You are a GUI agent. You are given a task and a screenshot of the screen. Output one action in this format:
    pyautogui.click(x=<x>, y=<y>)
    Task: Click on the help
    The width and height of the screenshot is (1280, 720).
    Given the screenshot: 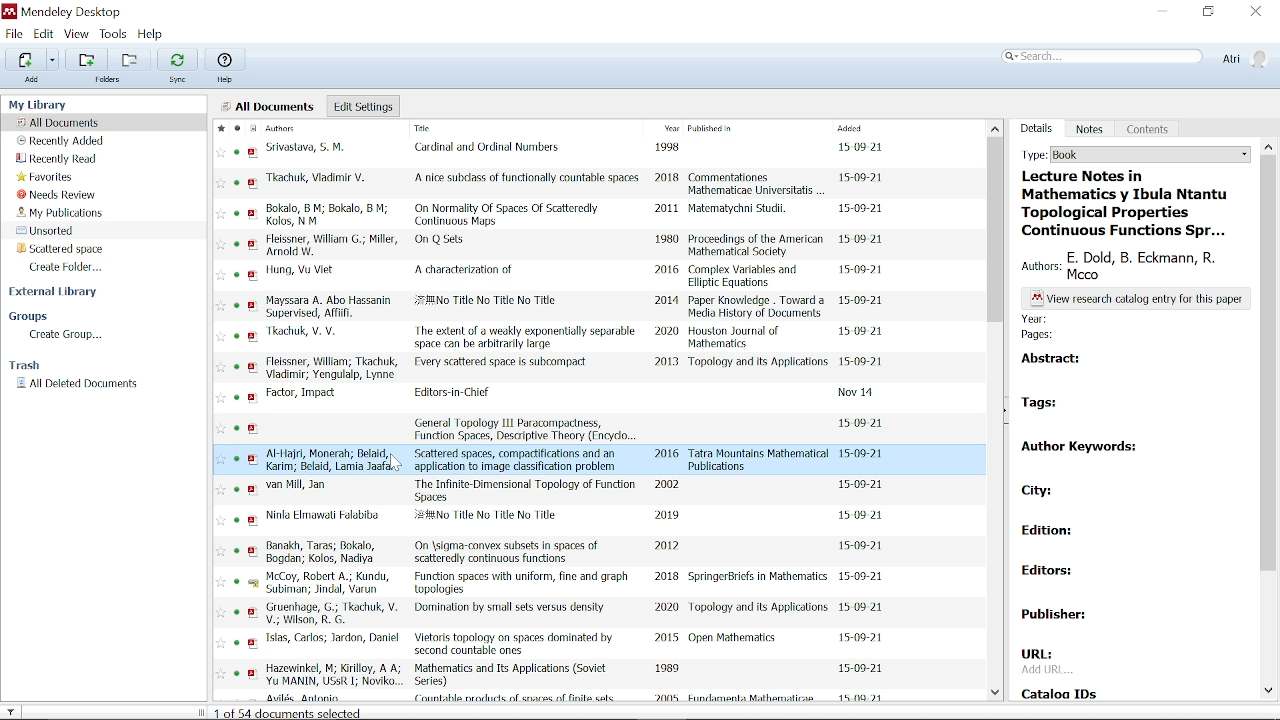 What is the action you would take?
    pyautogui.click(x=227, y=80)
    